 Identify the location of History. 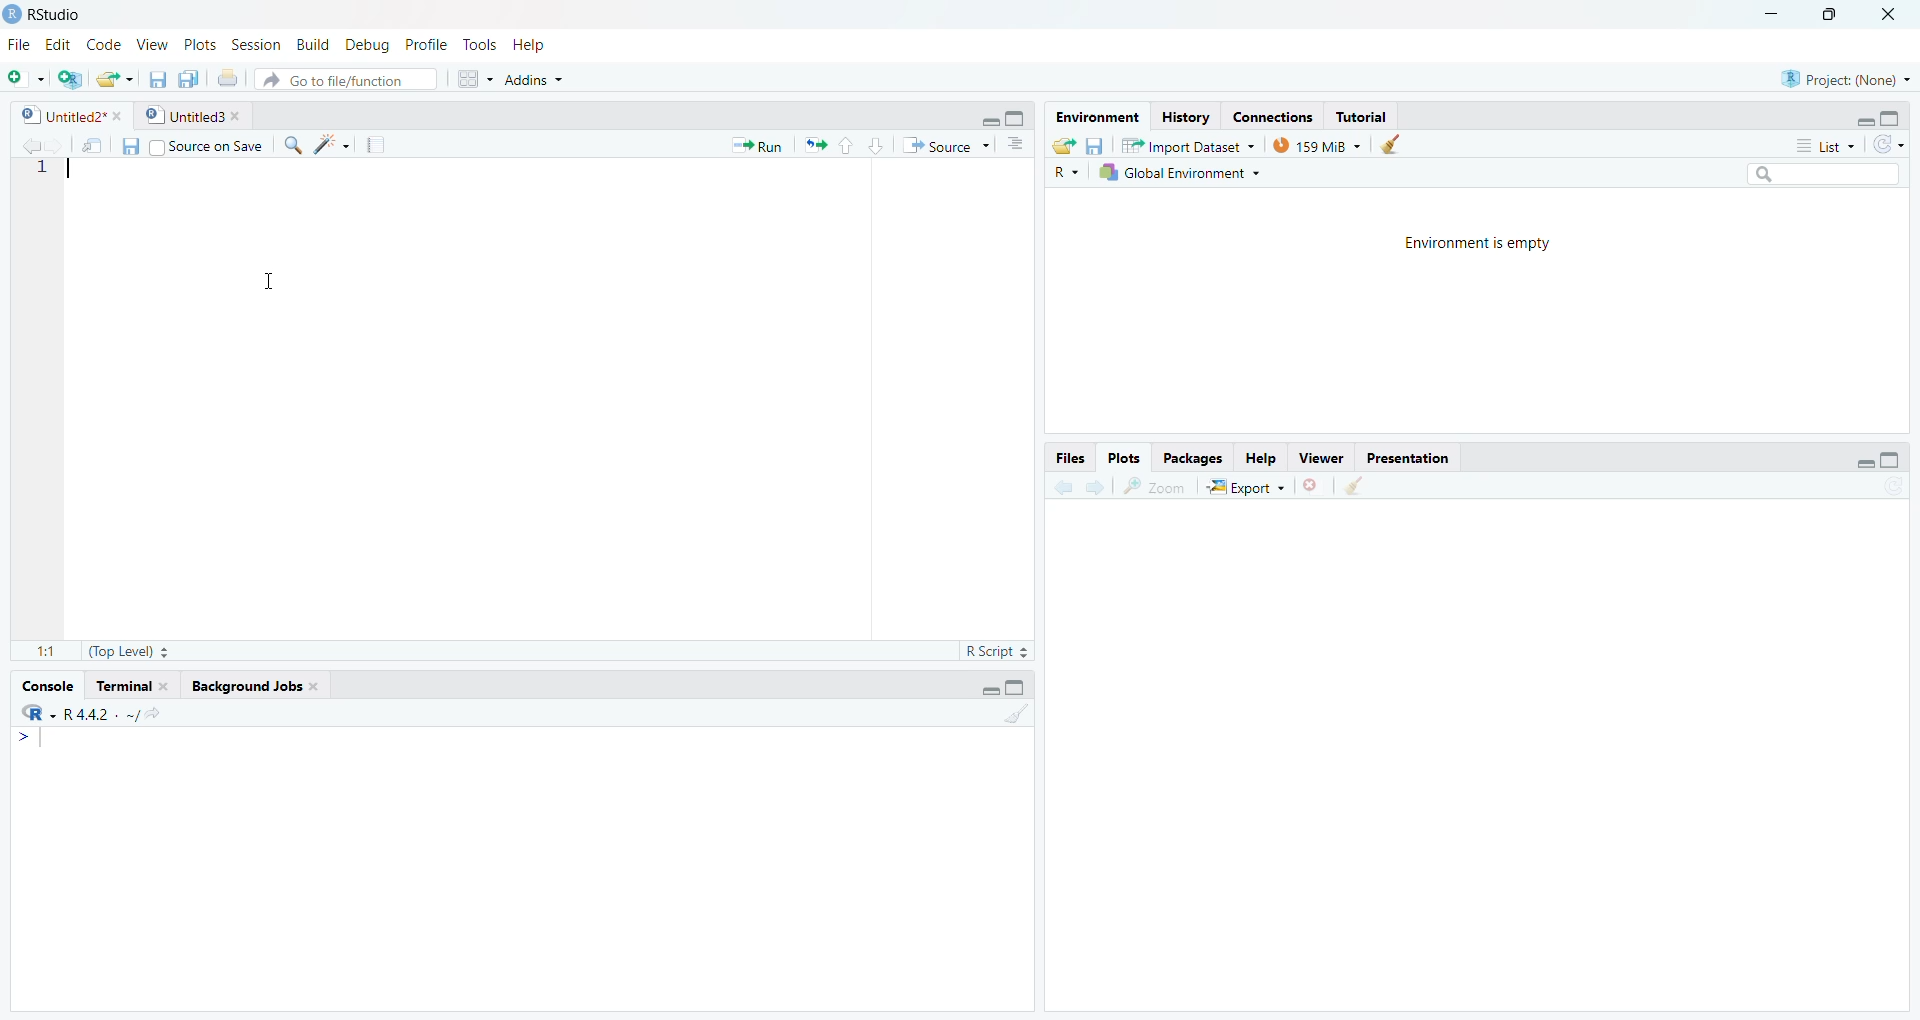
(1186, 117).